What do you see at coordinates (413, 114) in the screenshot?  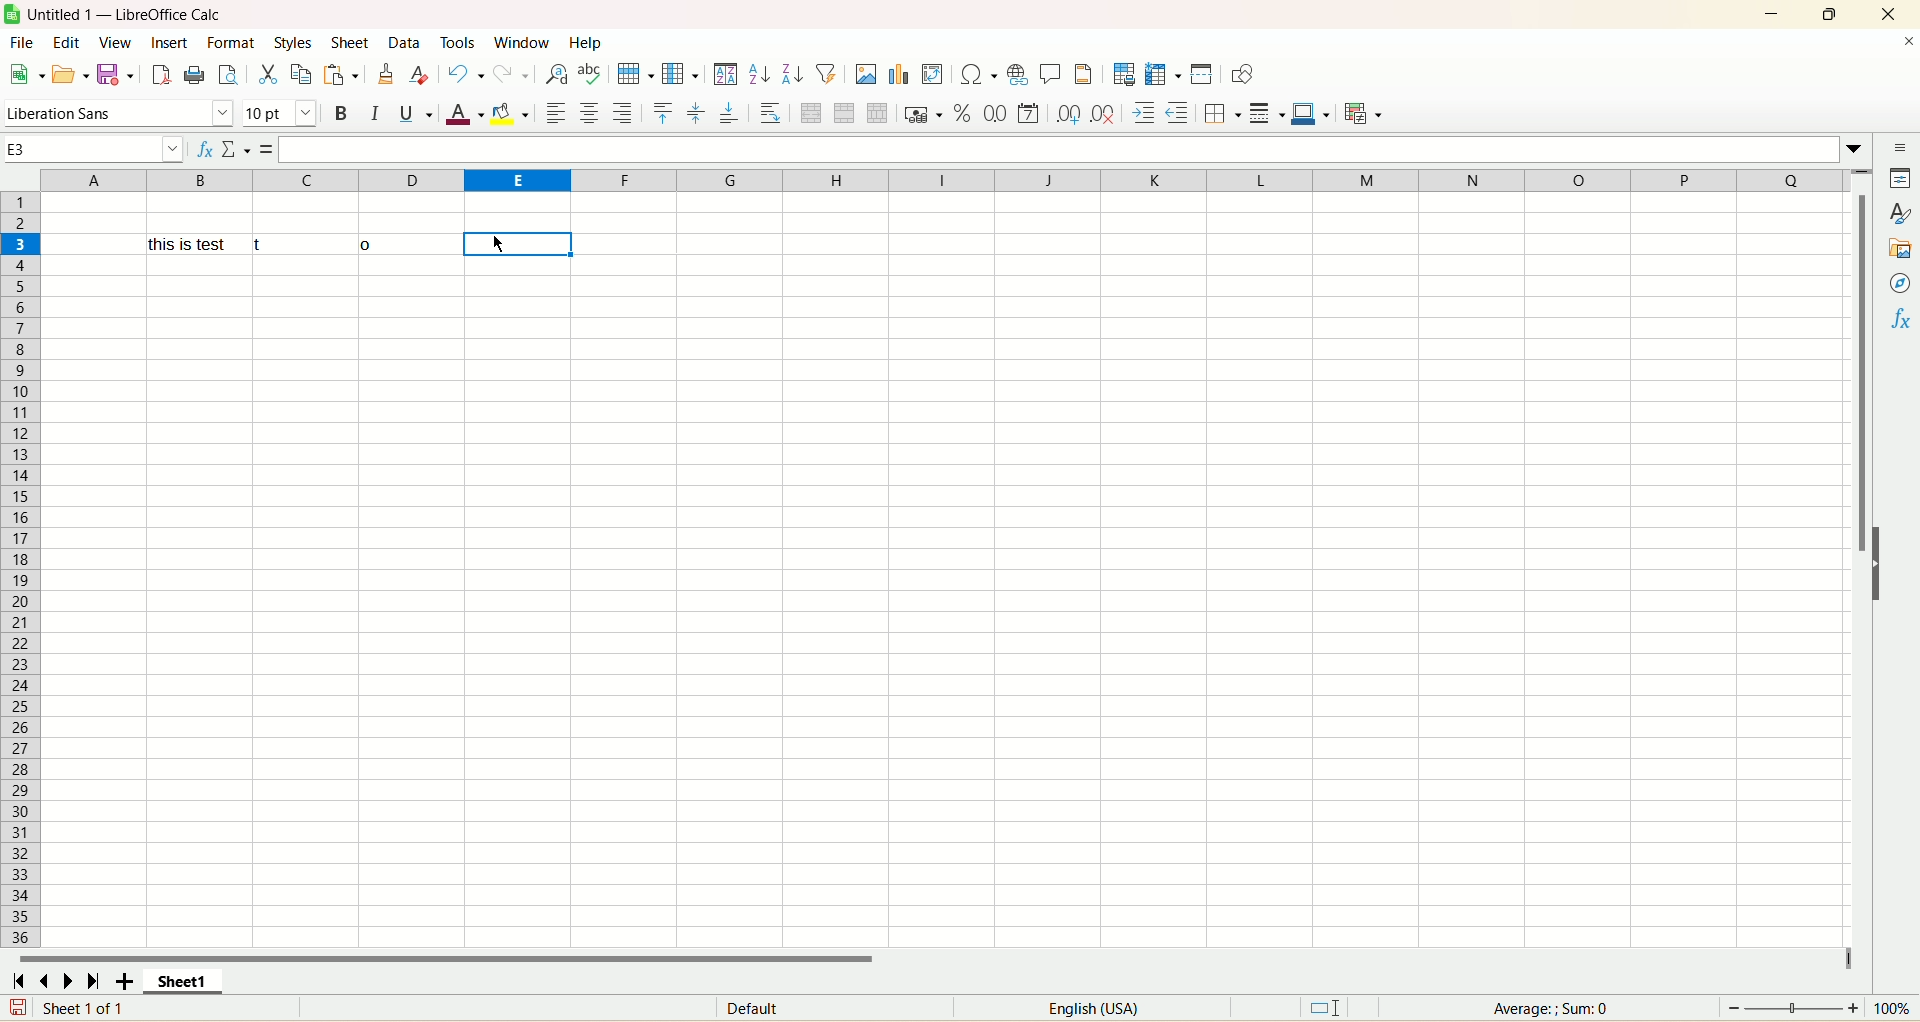 I see `underline` at bounding box center [413, 114].